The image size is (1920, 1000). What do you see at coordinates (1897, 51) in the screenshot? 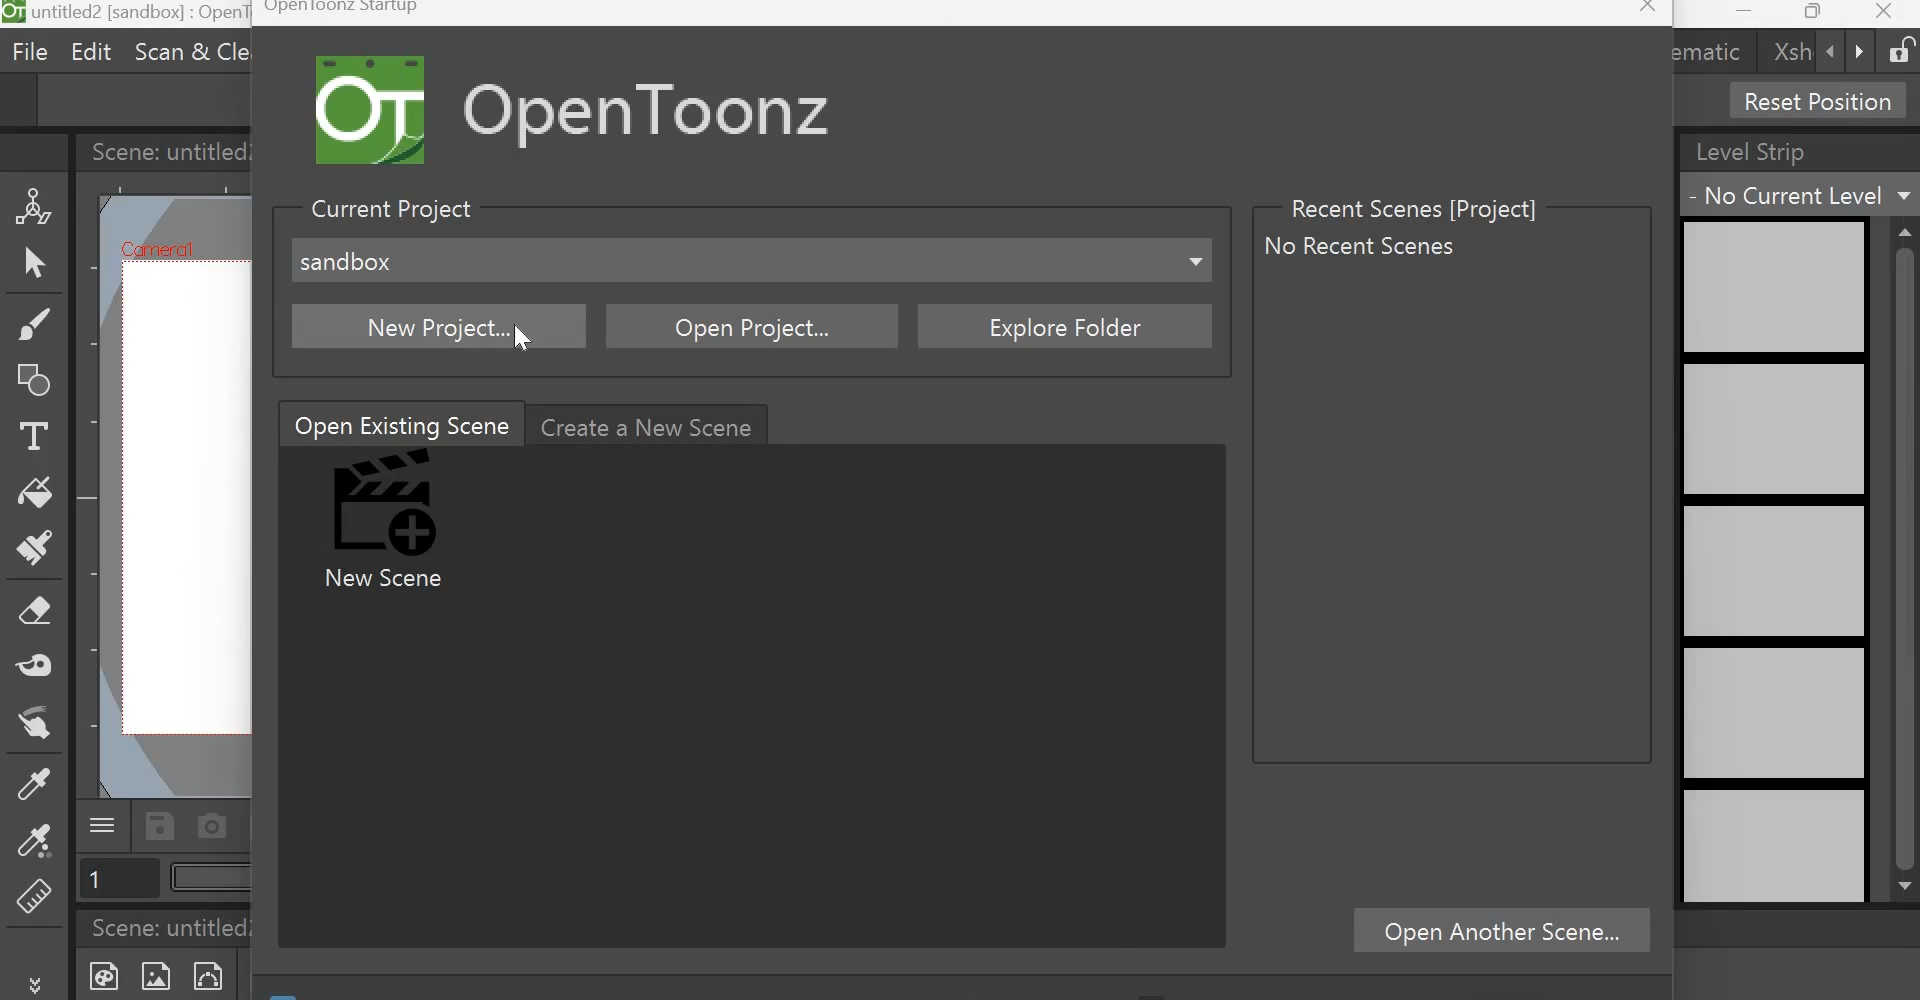
I see `Lock` at bounding box center [1897, 51].